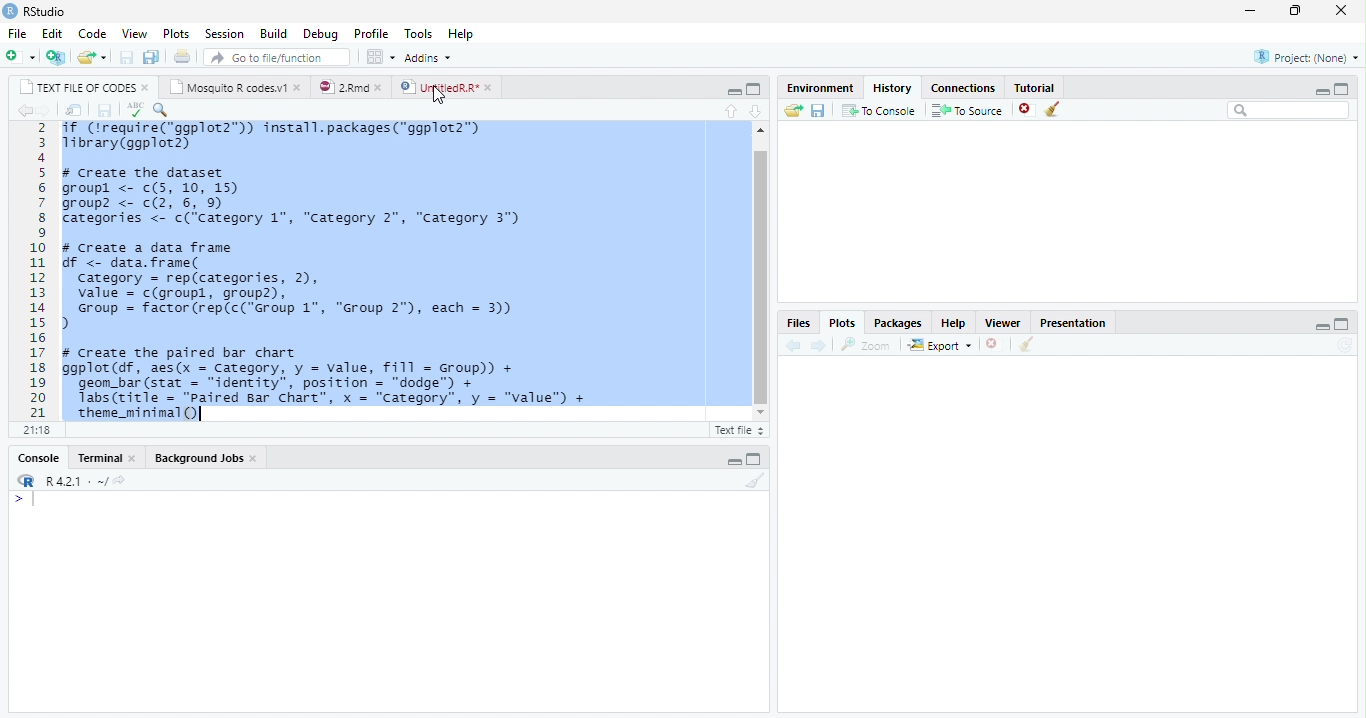 Image resolution: width=1366 pixels, height=718 pixels. What do you see at coordinates (21, 110) in the screenshot?
I see `go back` at bounding box center [21, 110].